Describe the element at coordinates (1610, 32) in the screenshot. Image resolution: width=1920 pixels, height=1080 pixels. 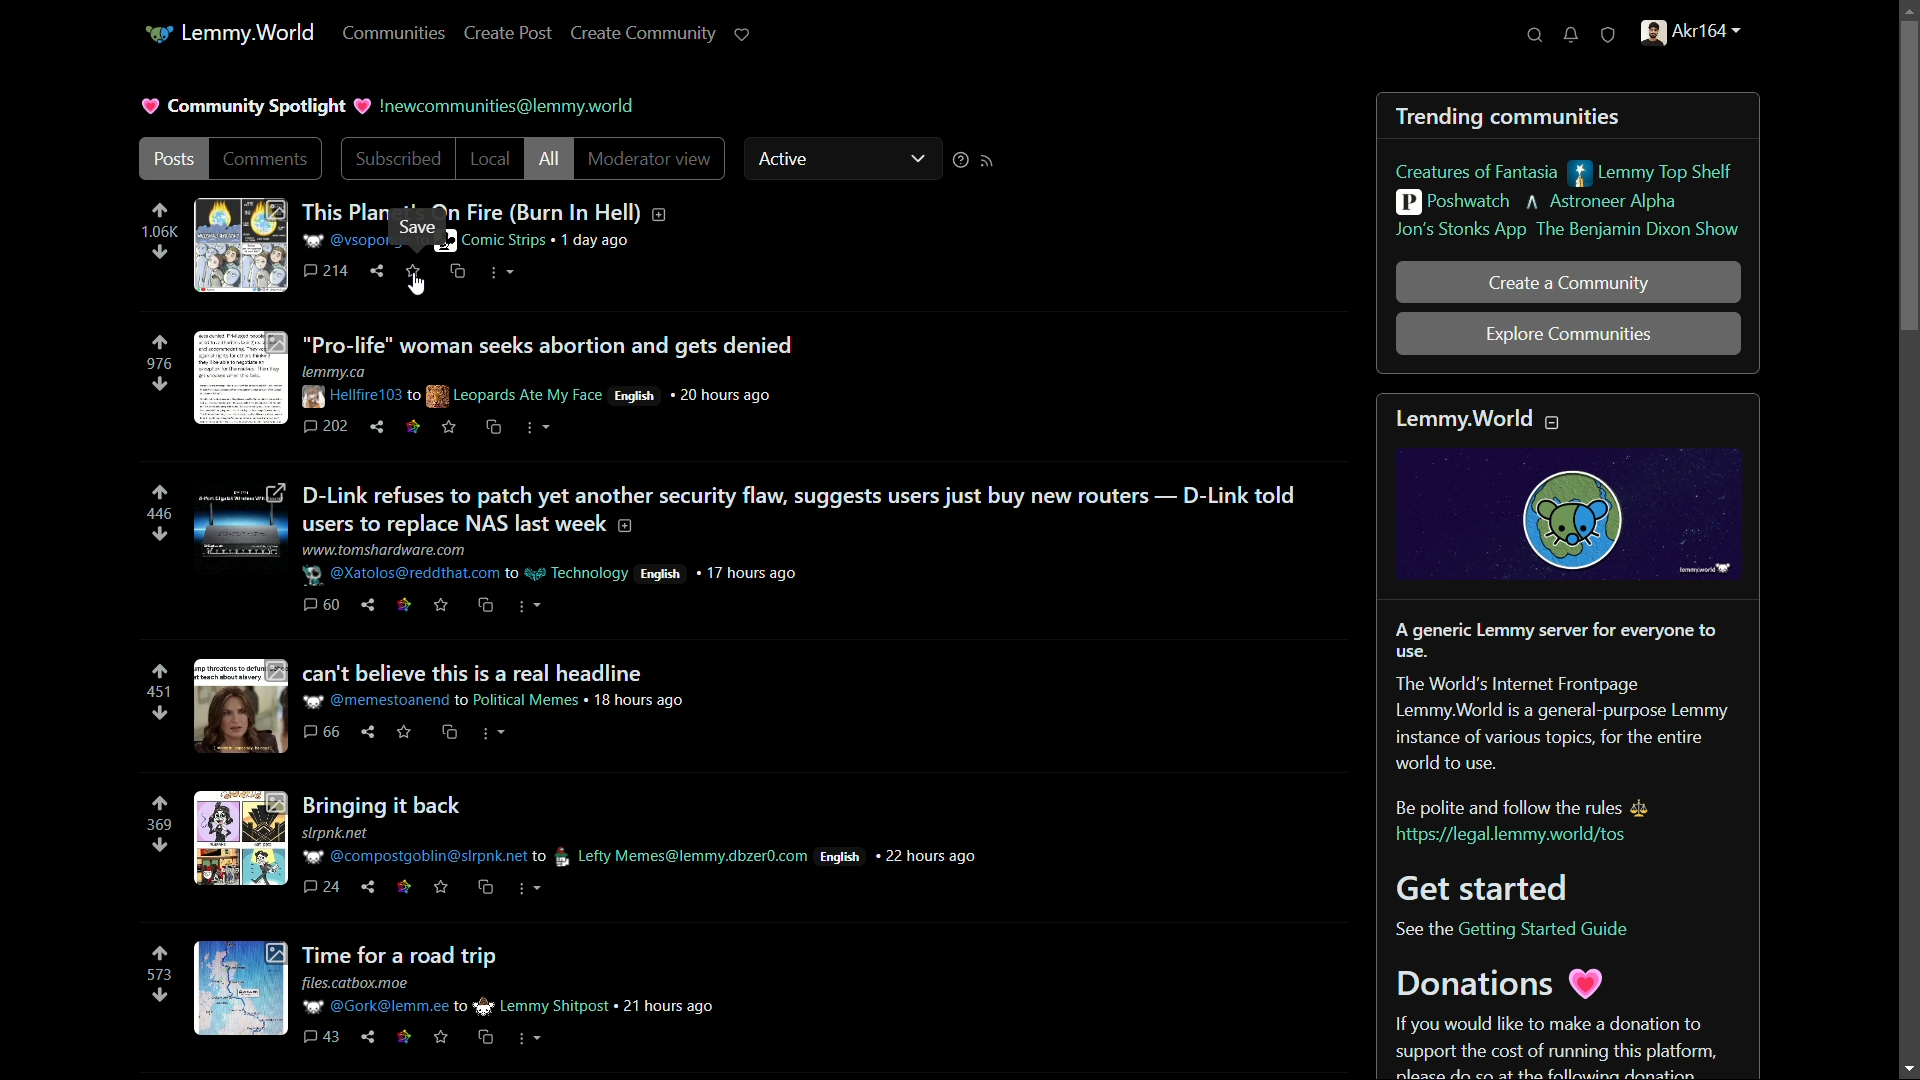
I see `unread reports` at that location.